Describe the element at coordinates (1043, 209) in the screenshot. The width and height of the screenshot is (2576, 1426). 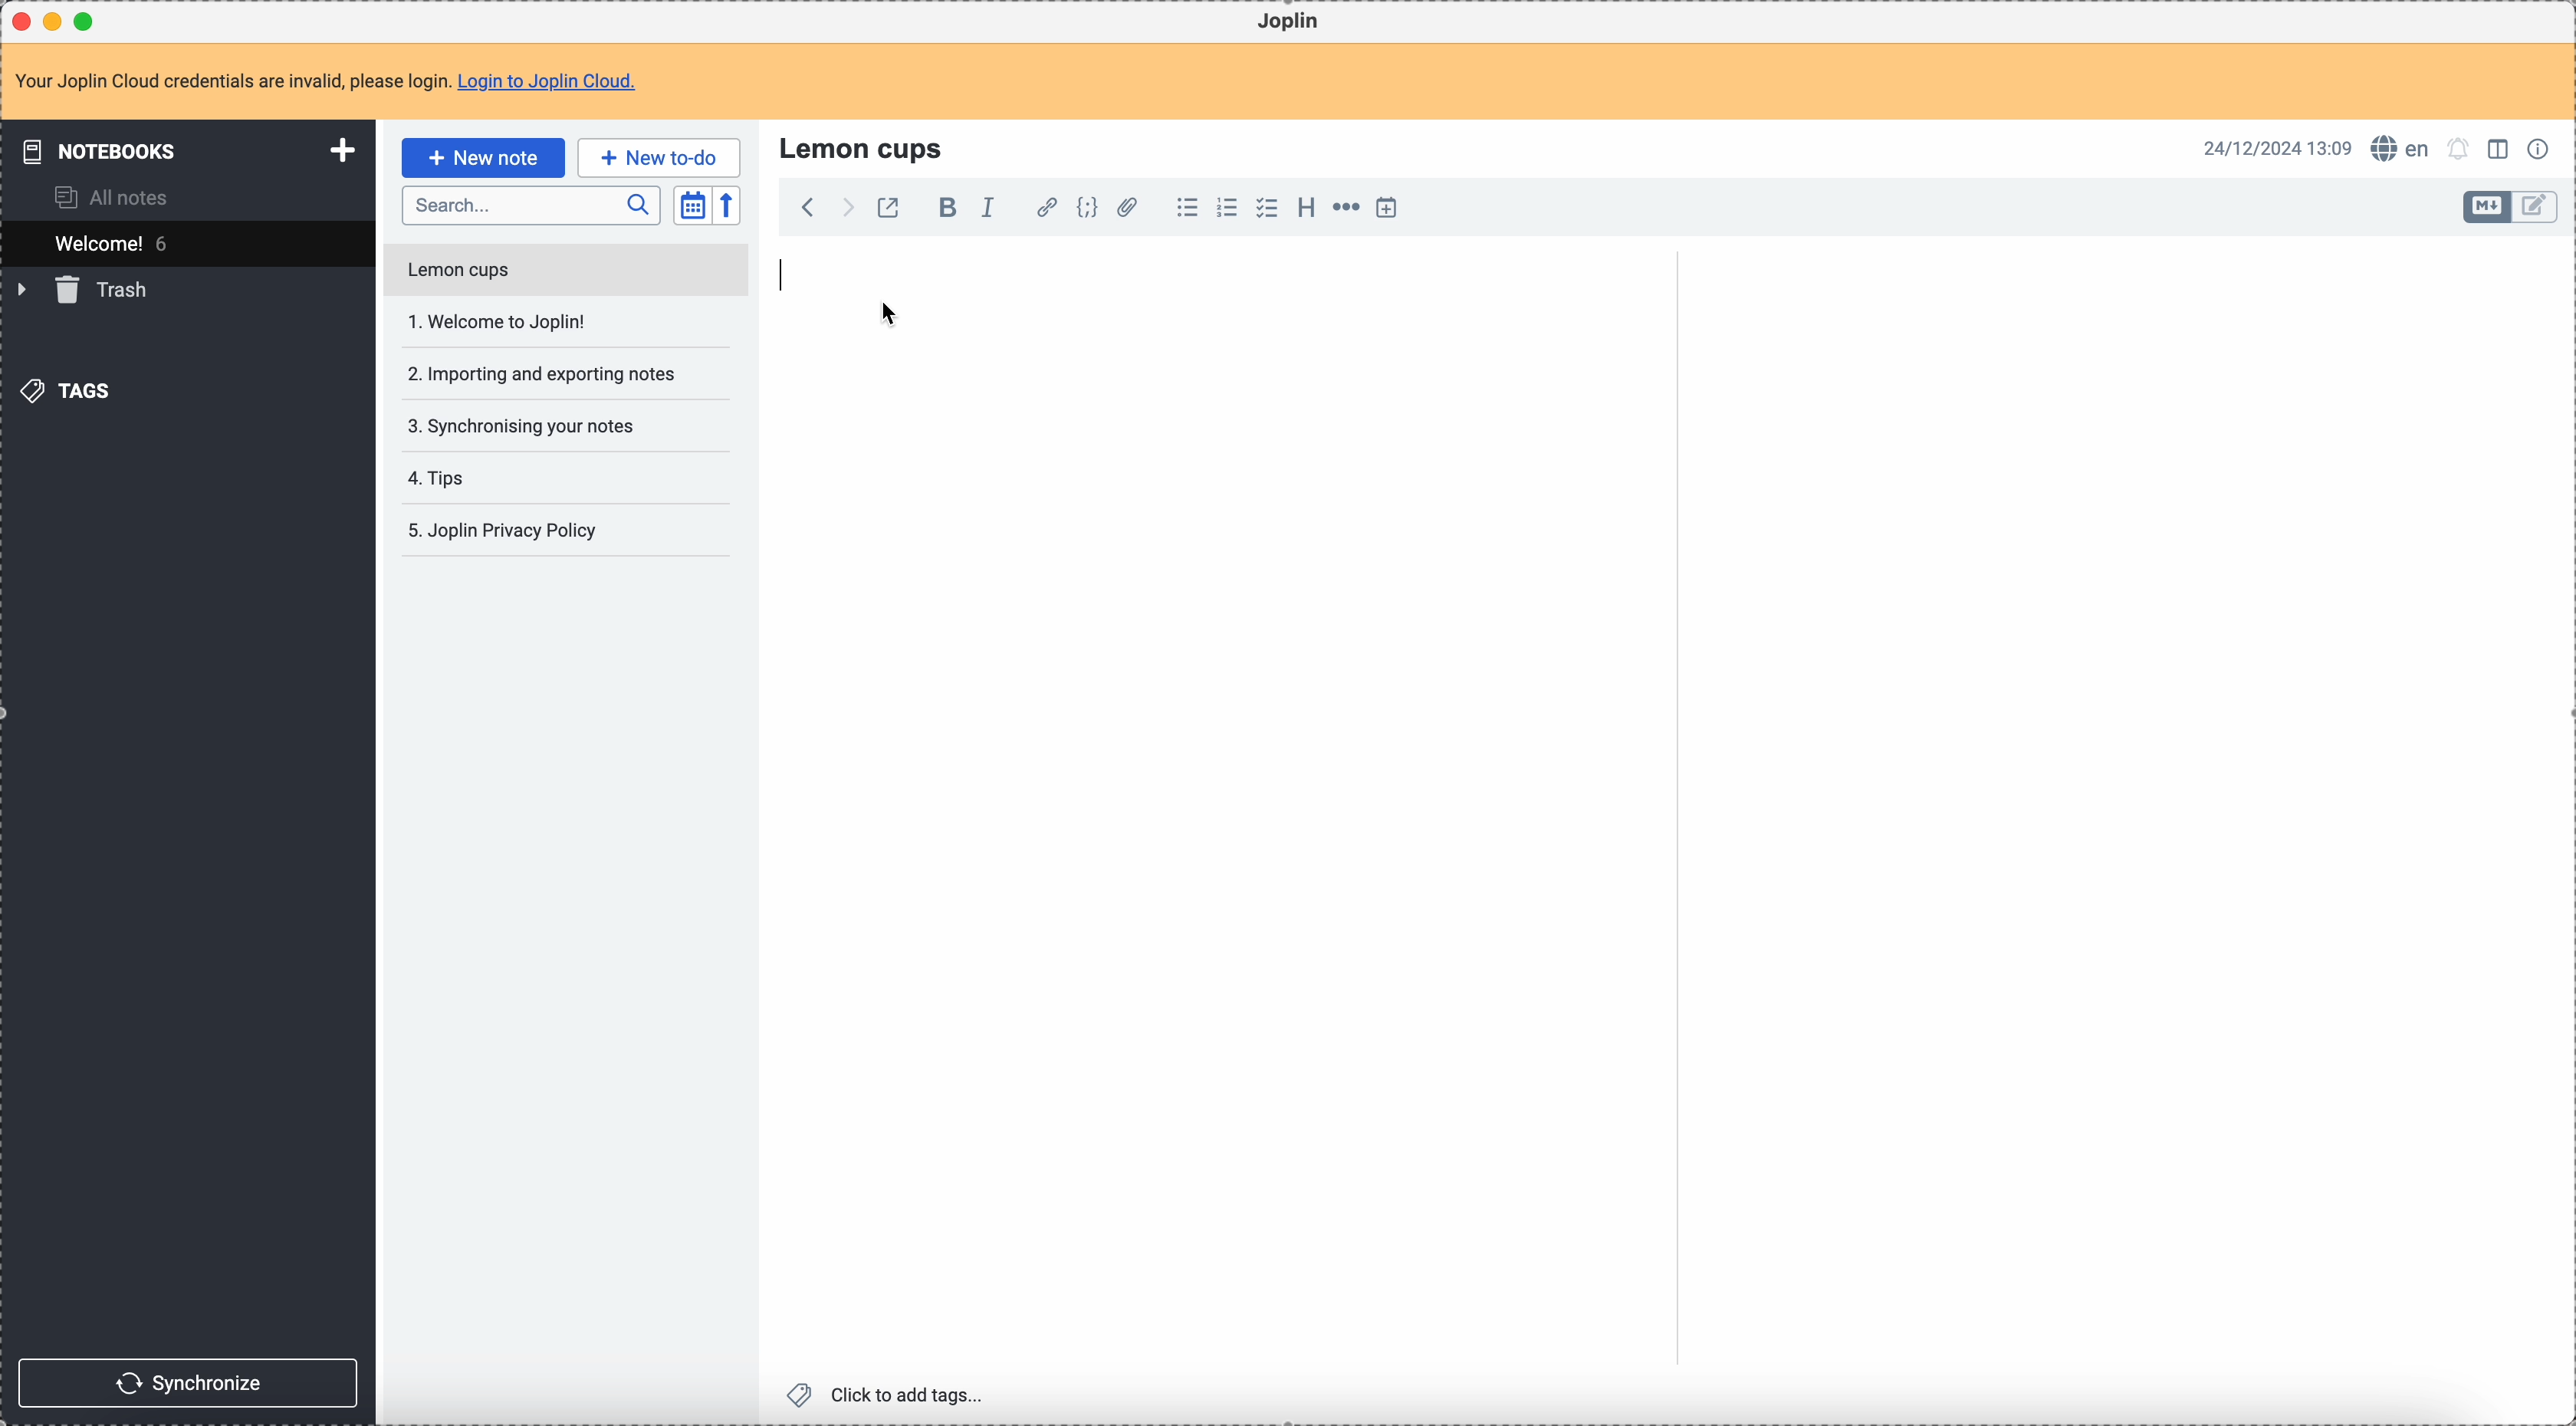
I see `hyperlink` at that location.